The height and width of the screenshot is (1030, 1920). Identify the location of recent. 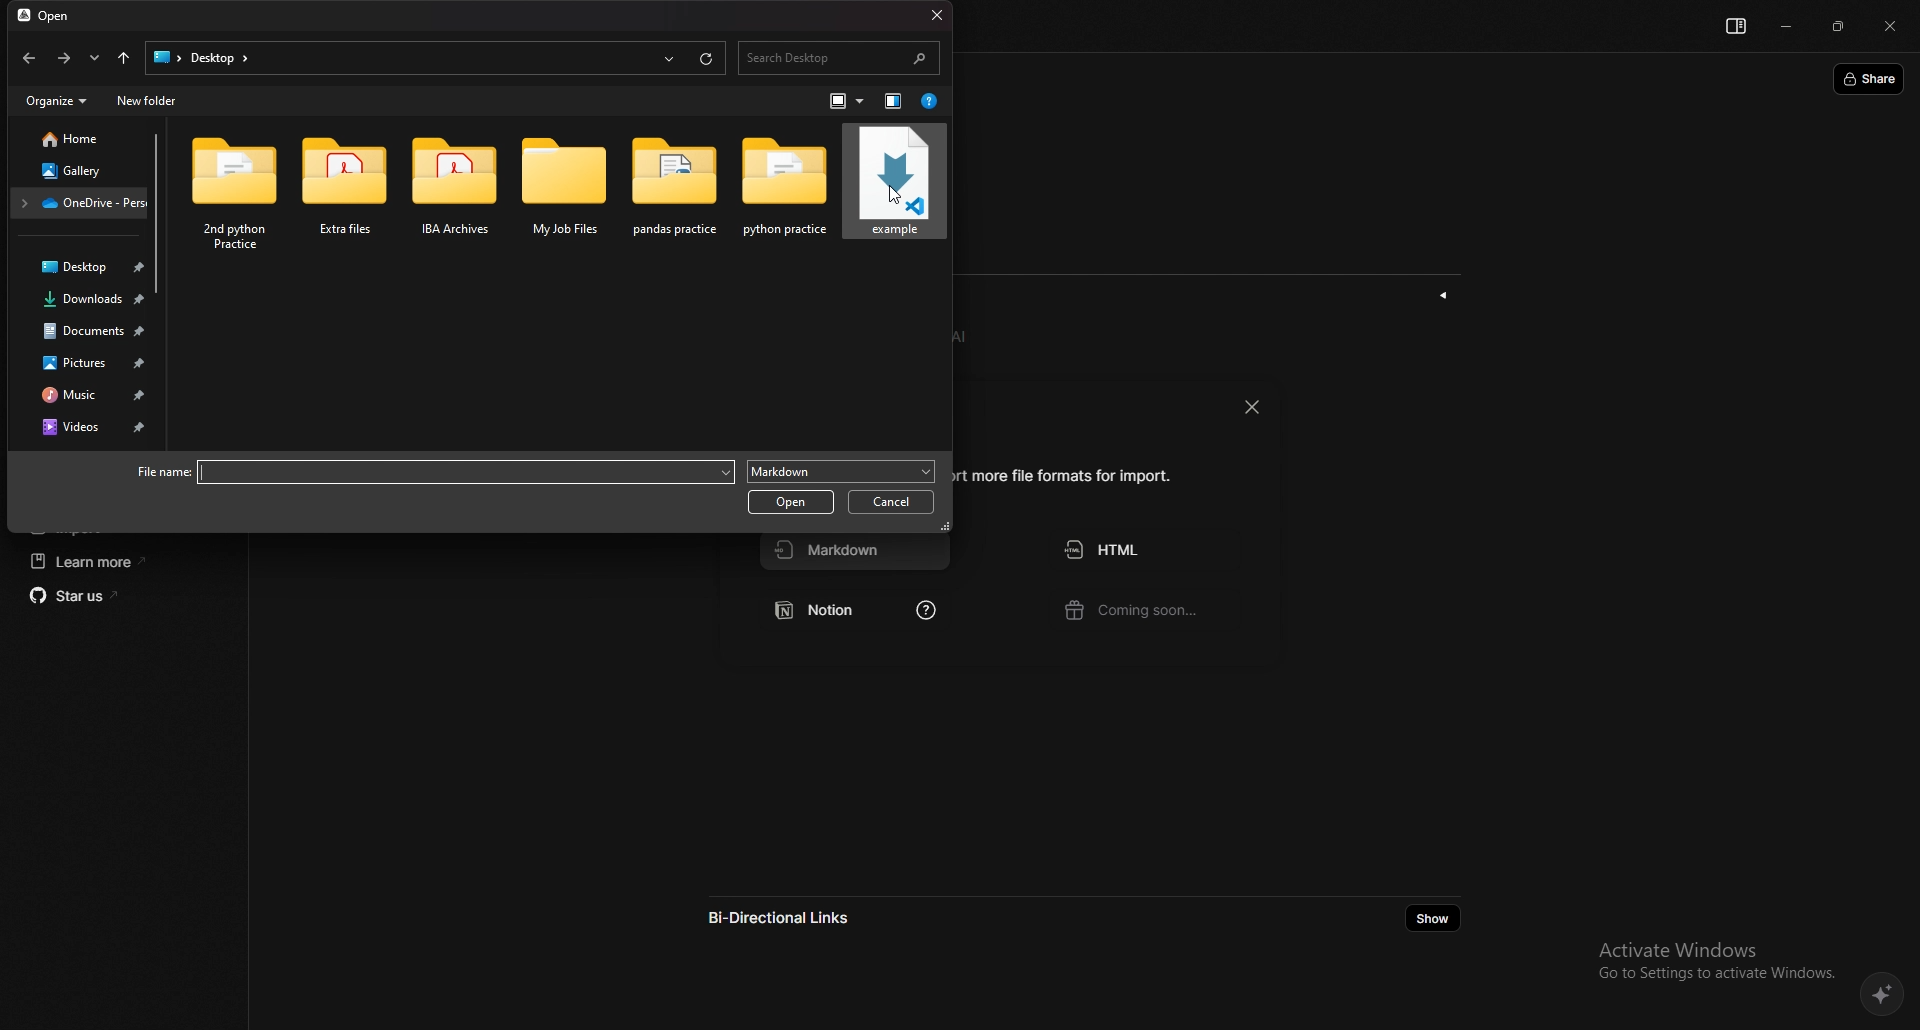
(94, 58).